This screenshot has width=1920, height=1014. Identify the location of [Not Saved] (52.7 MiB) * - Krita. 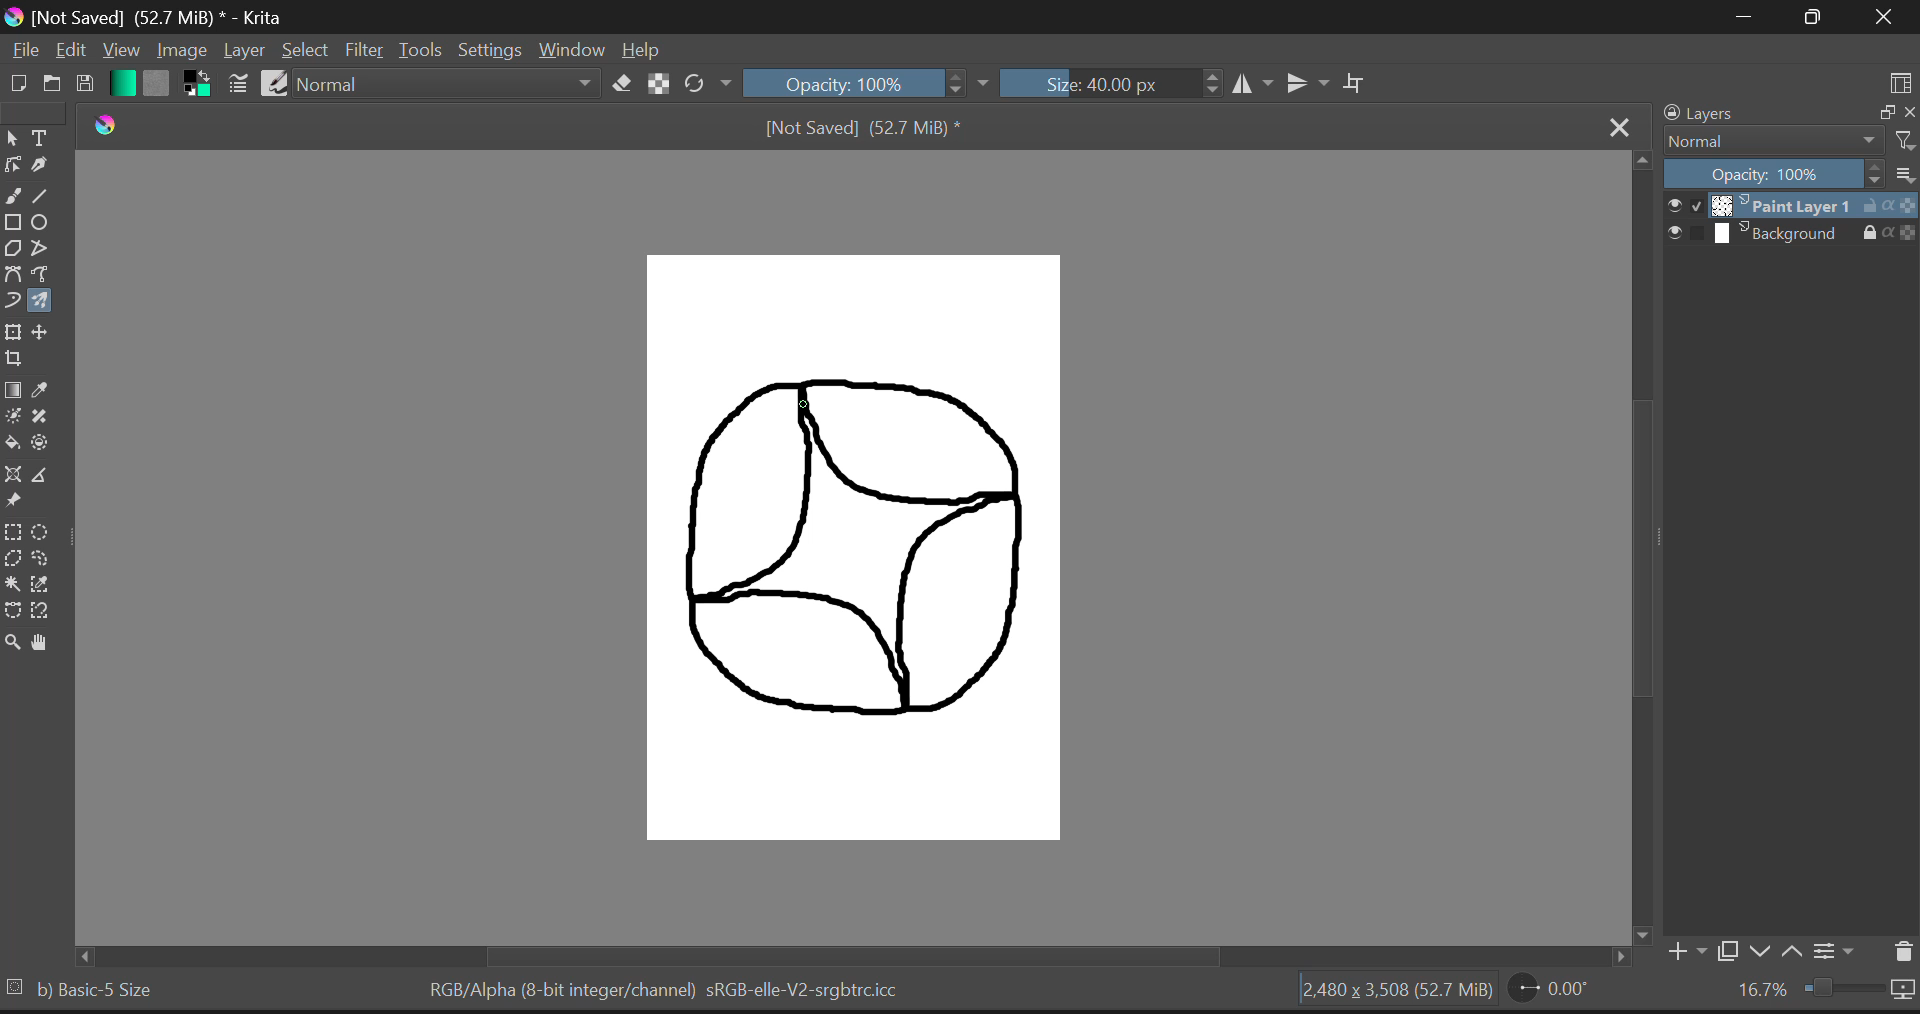
(155, 17).